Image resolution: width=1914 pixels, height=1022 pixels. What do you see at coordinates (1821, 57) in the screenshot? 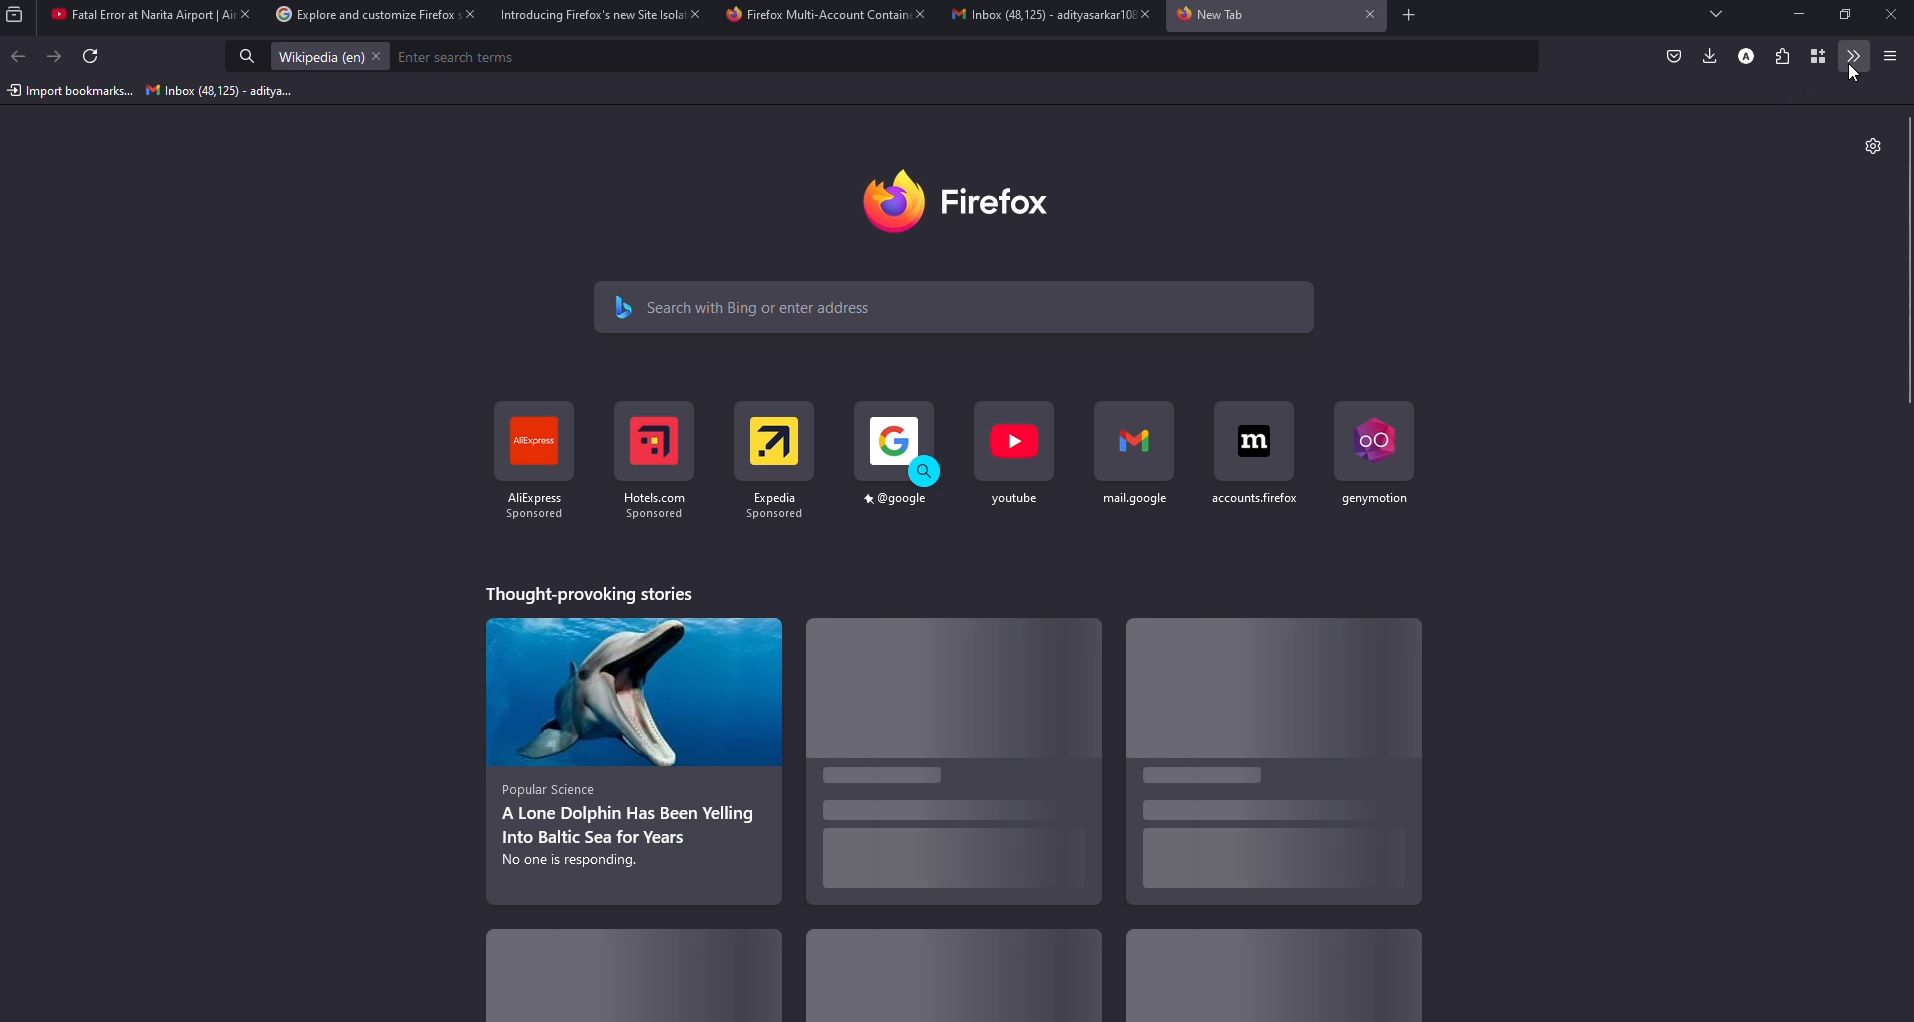
I see `container` at bounding box center [1821, 57].